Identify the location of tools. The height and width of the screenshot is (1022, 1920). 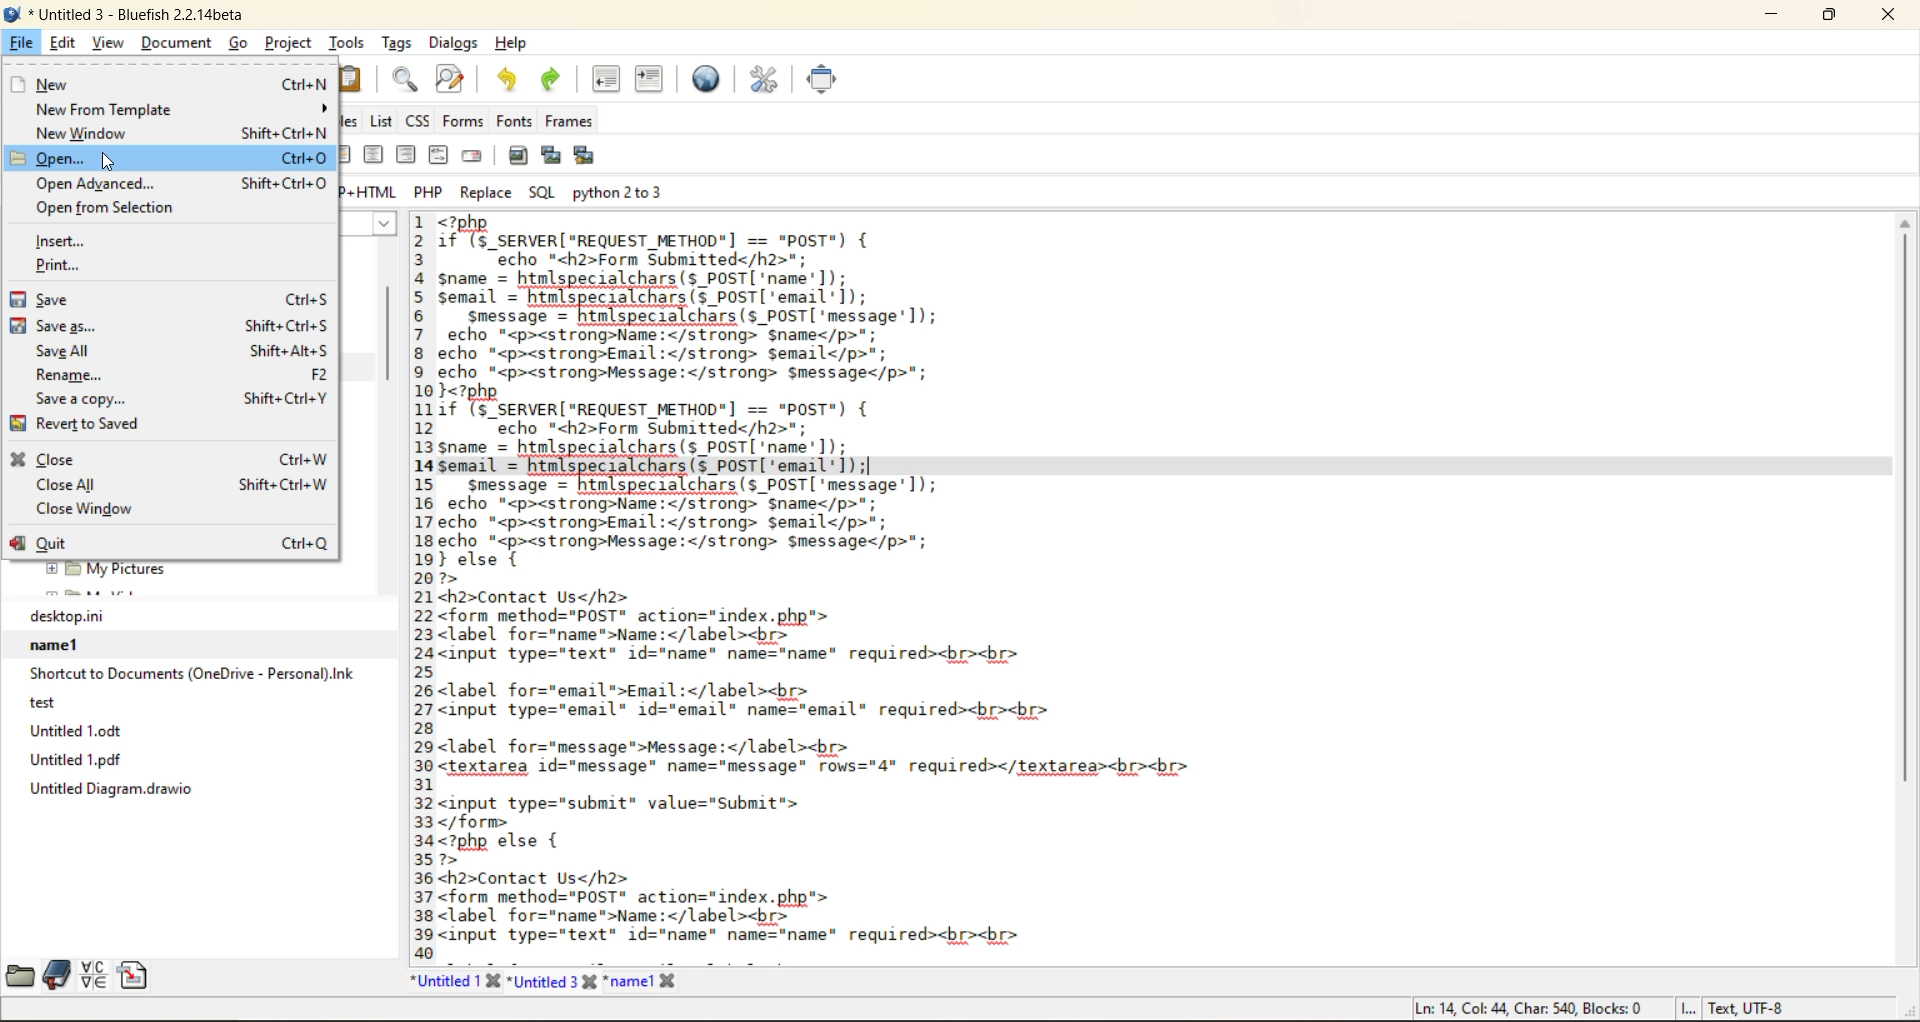
(348, 42).